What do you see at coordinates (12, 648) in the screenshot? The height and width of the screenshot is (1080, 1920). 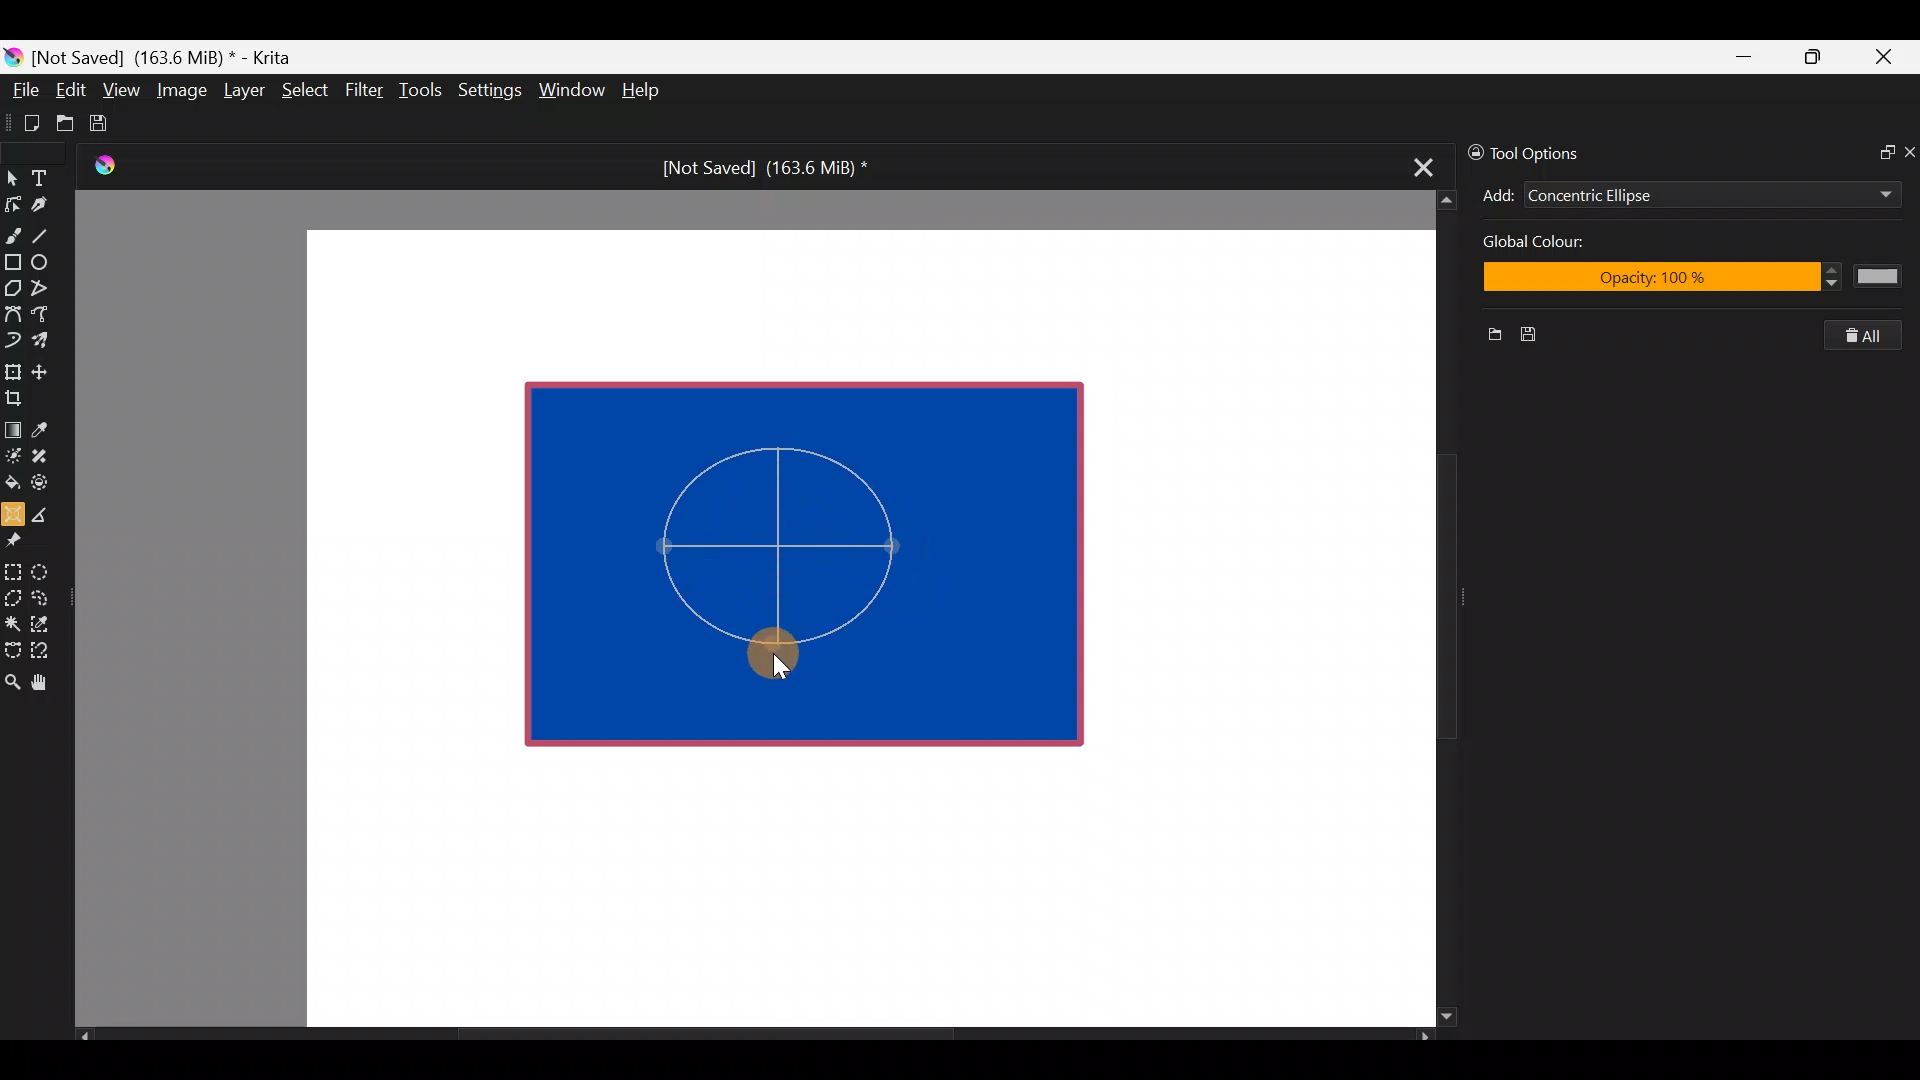 I see `Bezier curve selection tool` at bounding box center [12, 648].